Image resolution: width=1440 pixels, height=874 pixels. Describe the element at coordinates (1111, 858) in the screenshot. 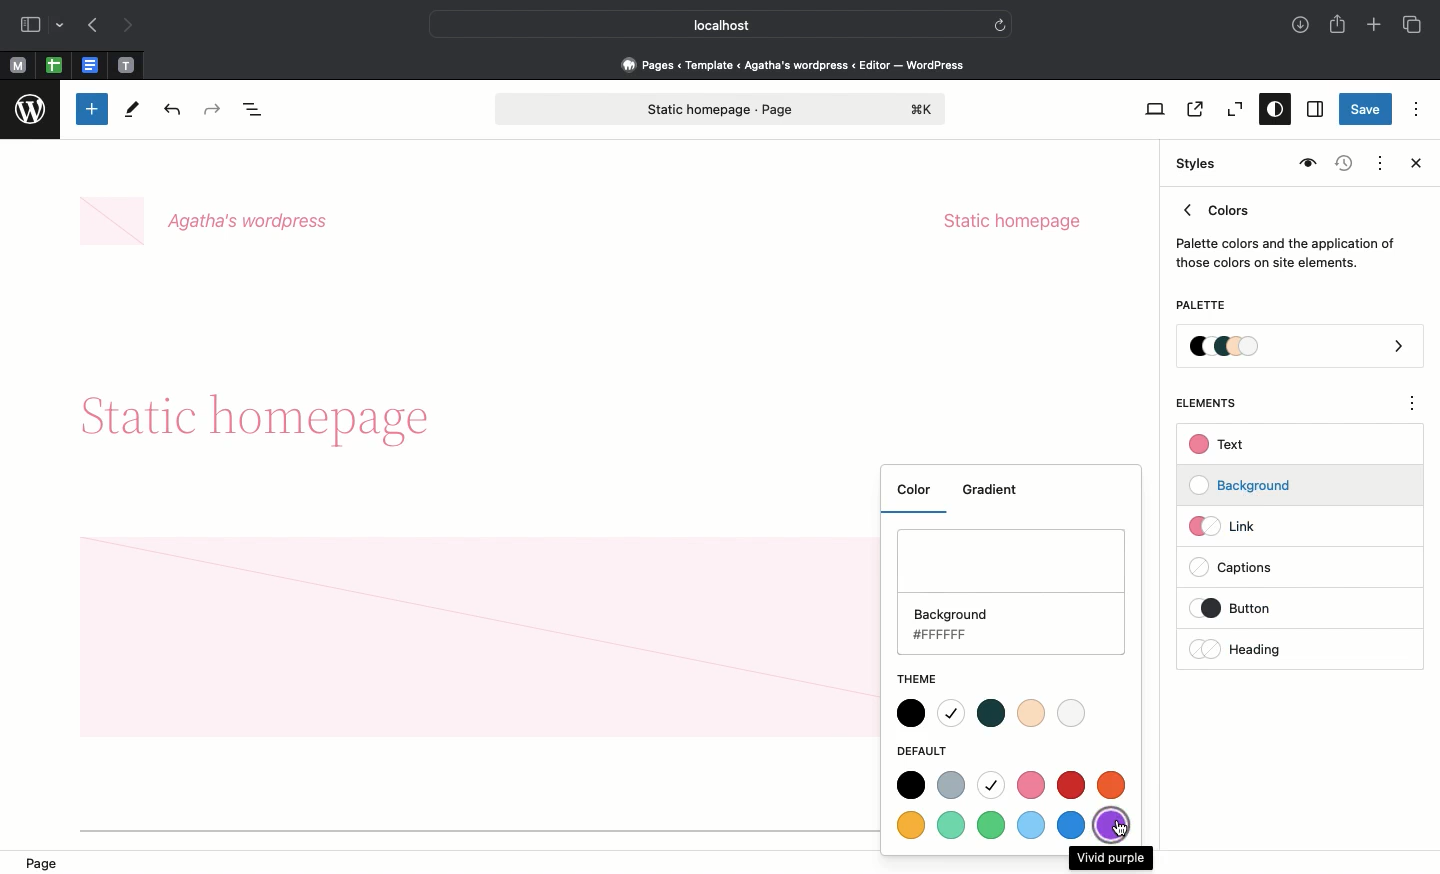

I see `Wild purple` at that location.